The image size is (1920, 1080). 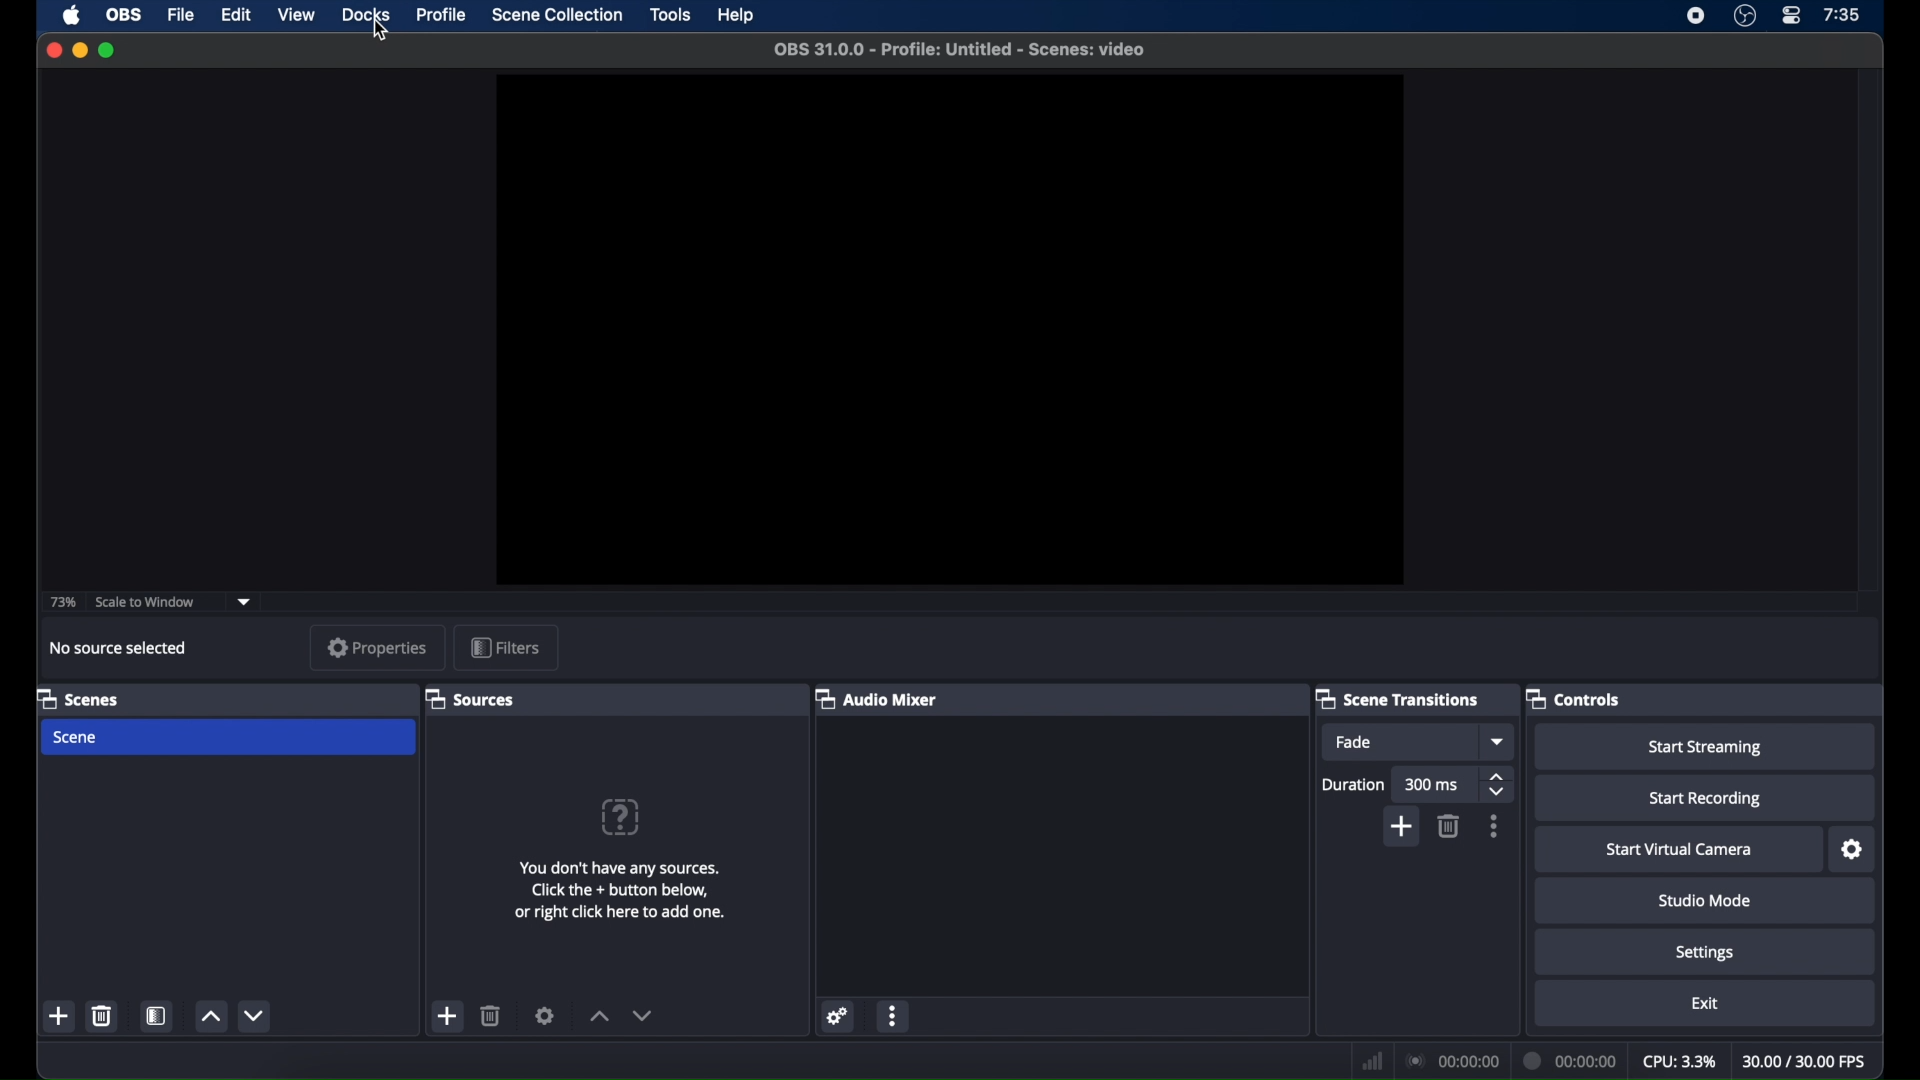 What do you see at coordinates (1494, 827) in the screenshot?
I see `more options` at bounding box center [1494, 827].